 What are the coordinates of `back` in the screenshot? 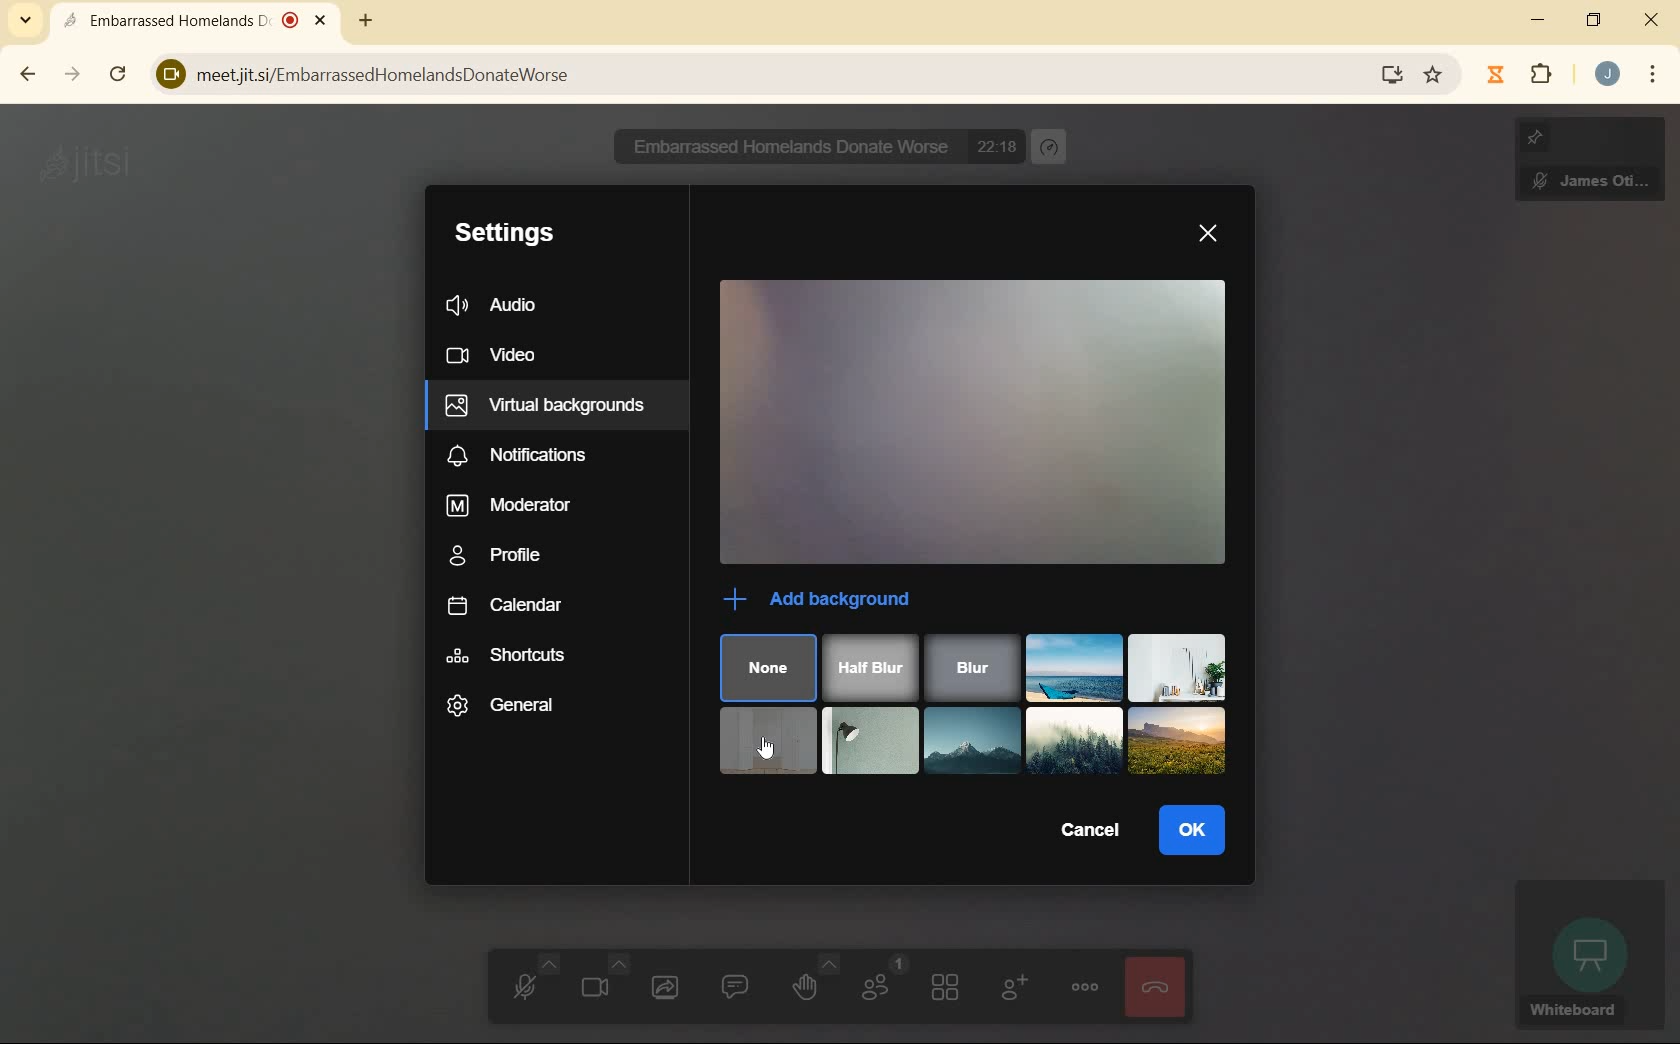 It's located at (29, 74).